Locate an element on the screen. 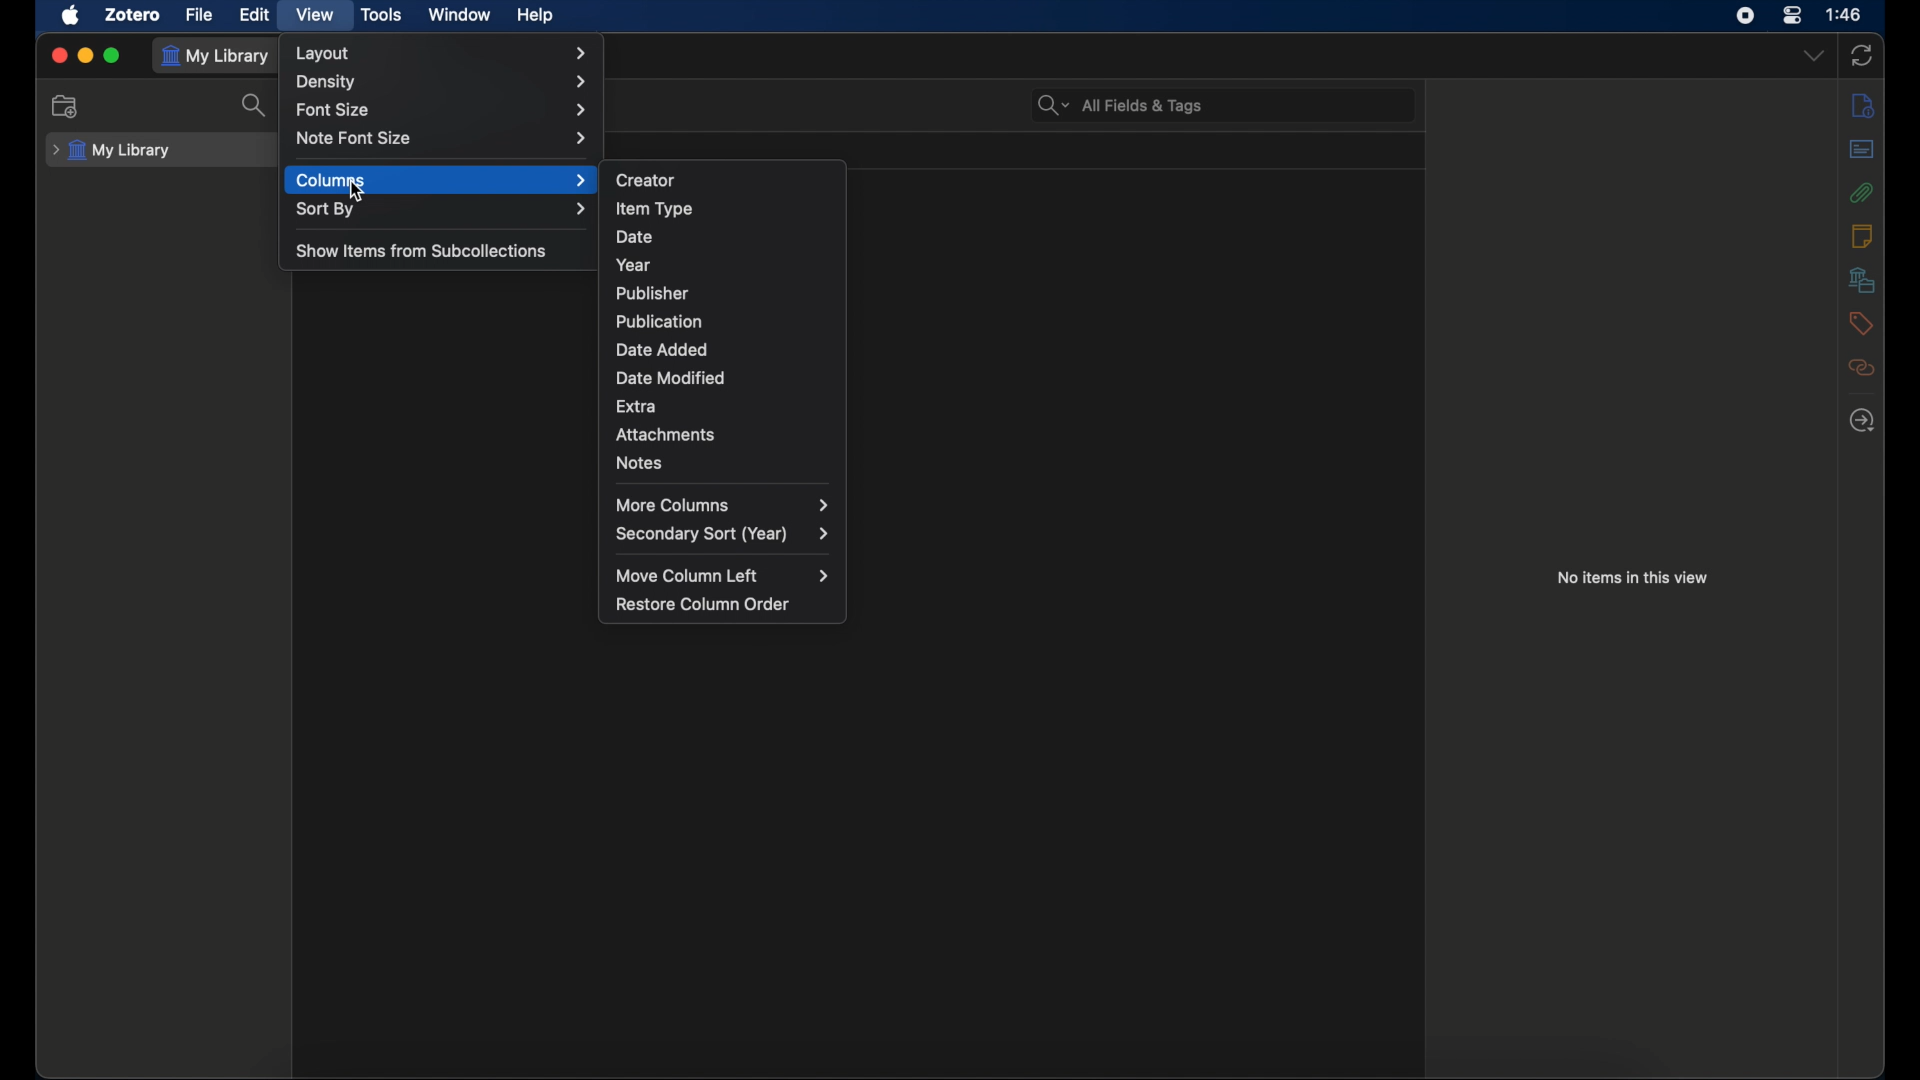  date added is located at coordinates (662, 348).